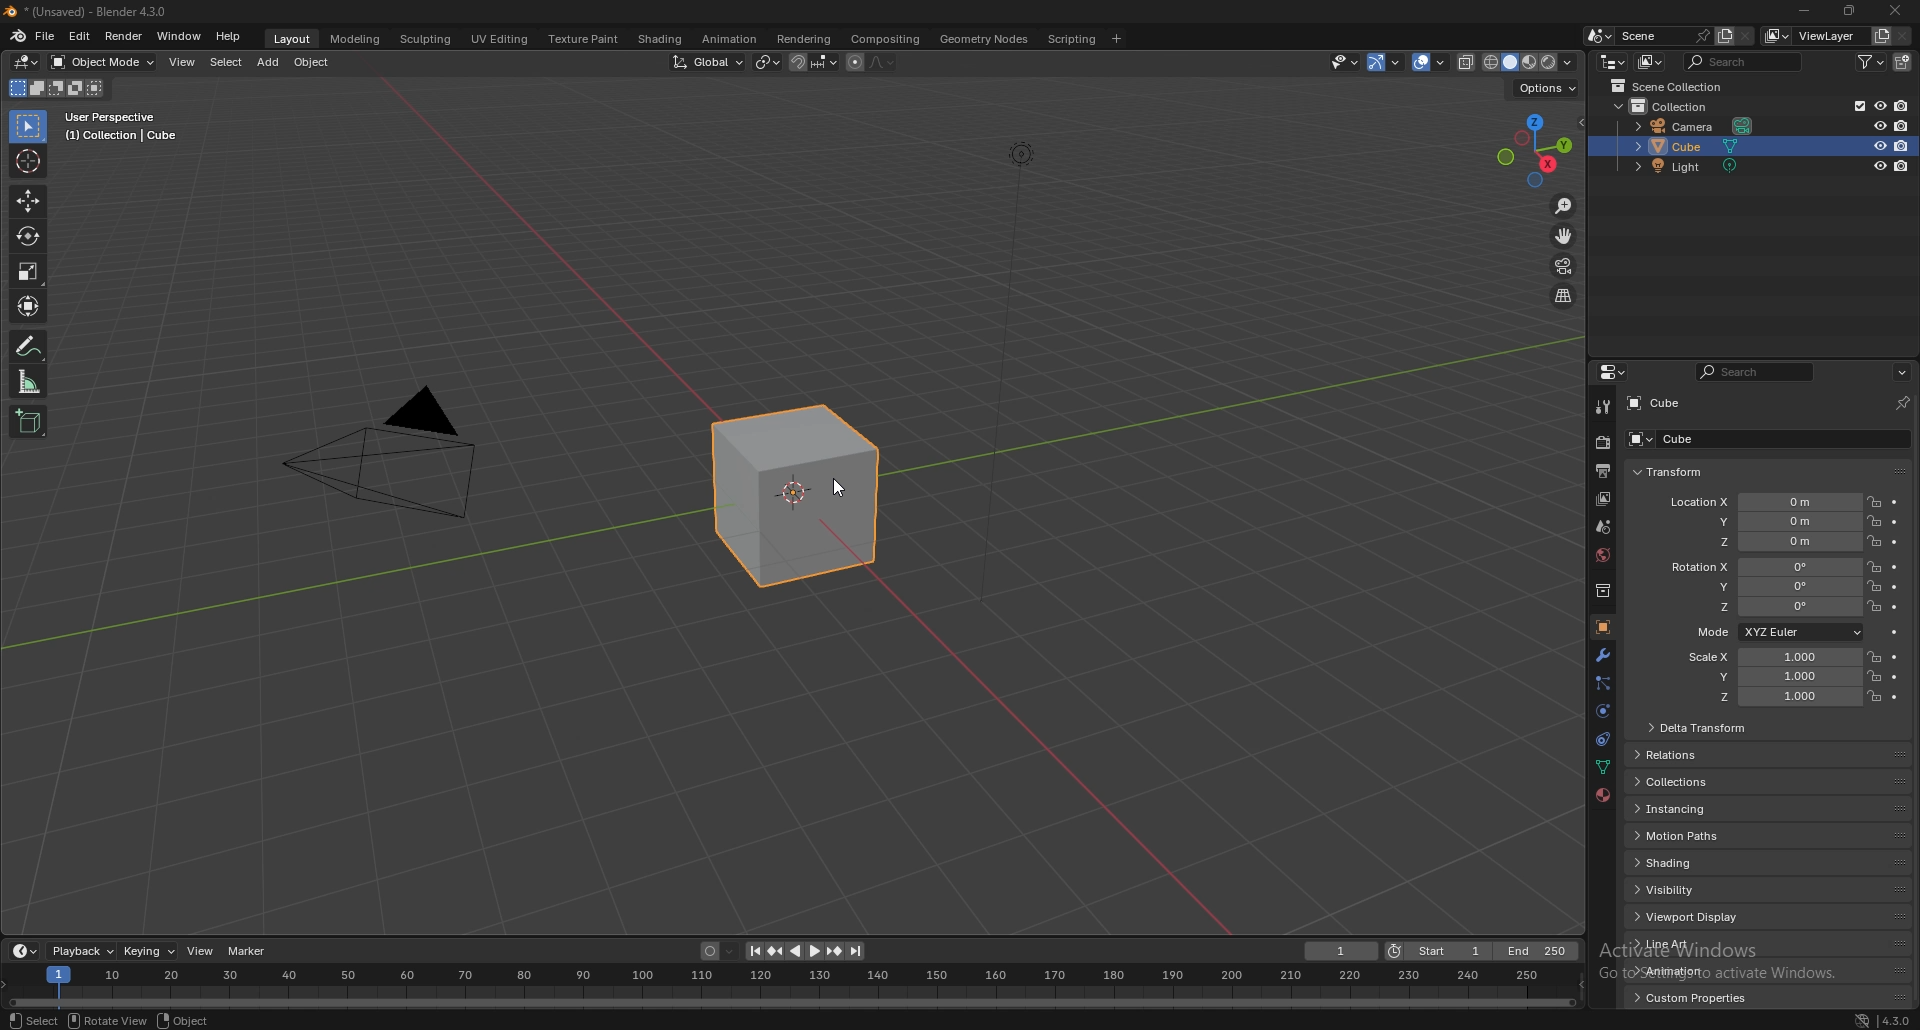 The height and width of the screenshot is (1030, 1920). I want to click on animate property, so click(1896, 502).